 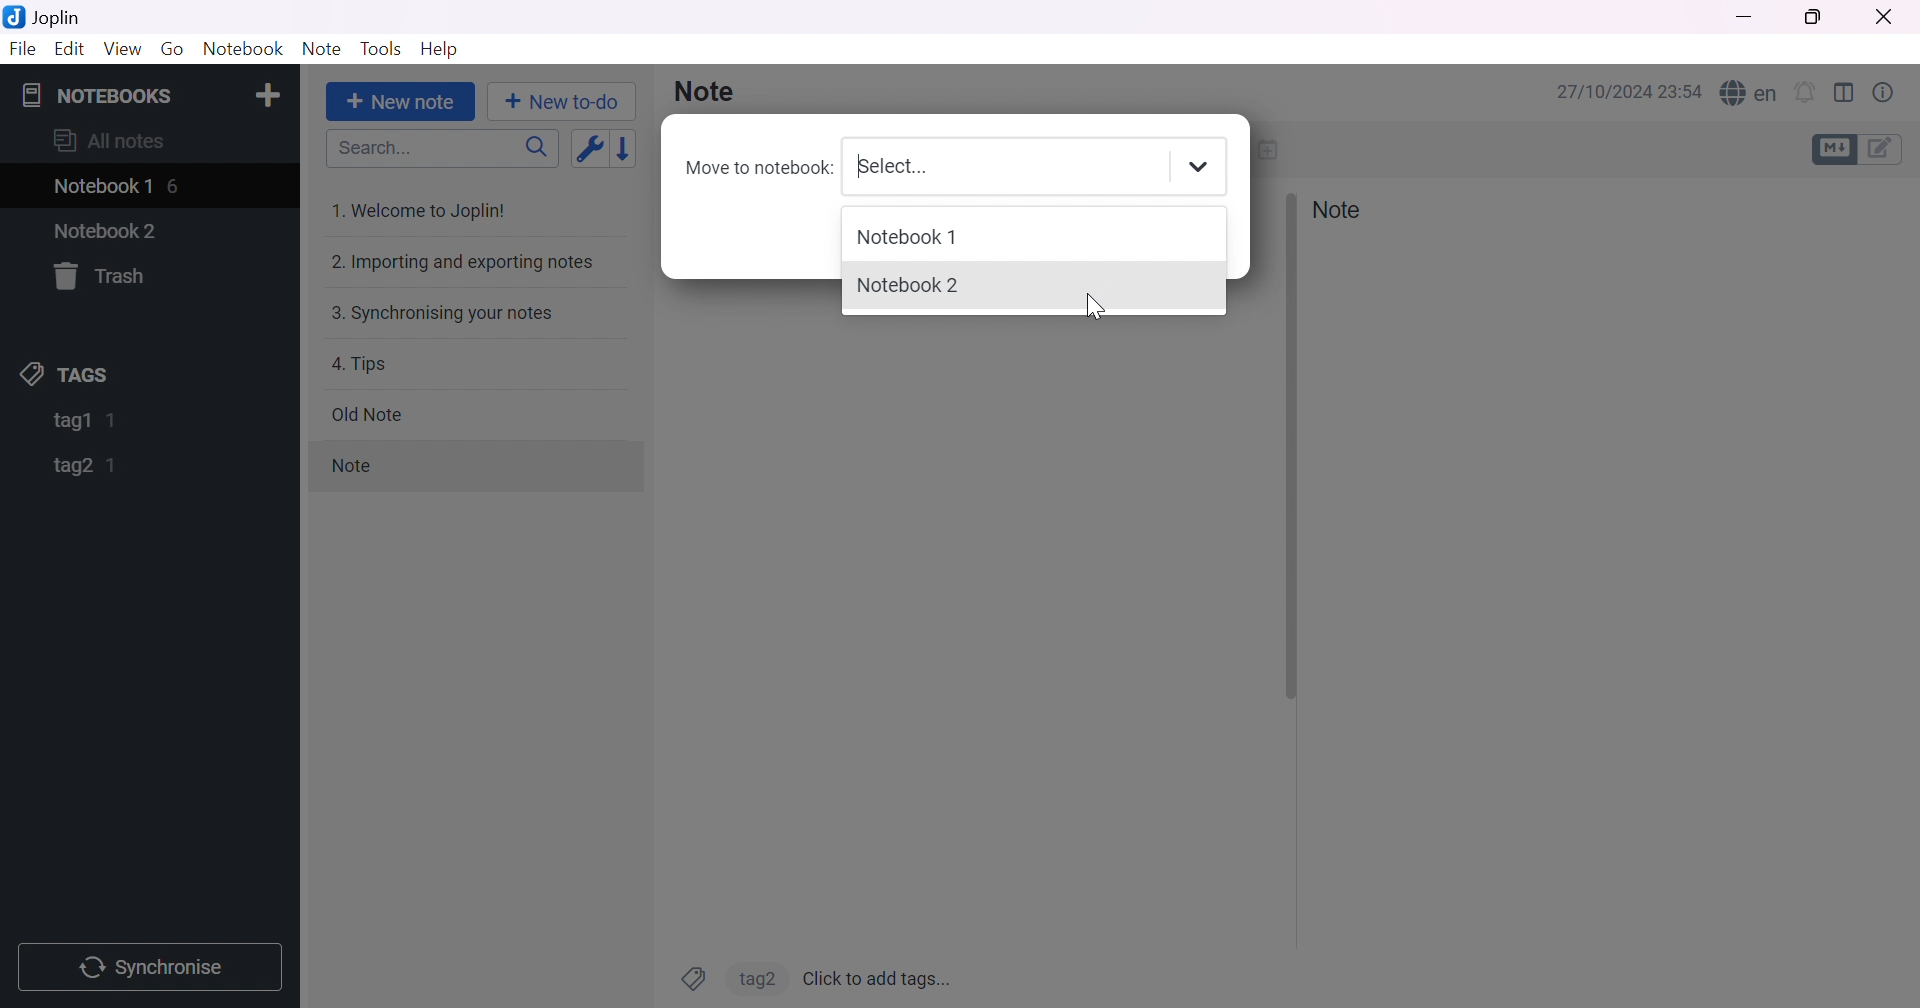 What do you see at coordinates (461, 262) in the screenshot?
I see `2. Importing and exporting notes` at bounding box center [461, 262].